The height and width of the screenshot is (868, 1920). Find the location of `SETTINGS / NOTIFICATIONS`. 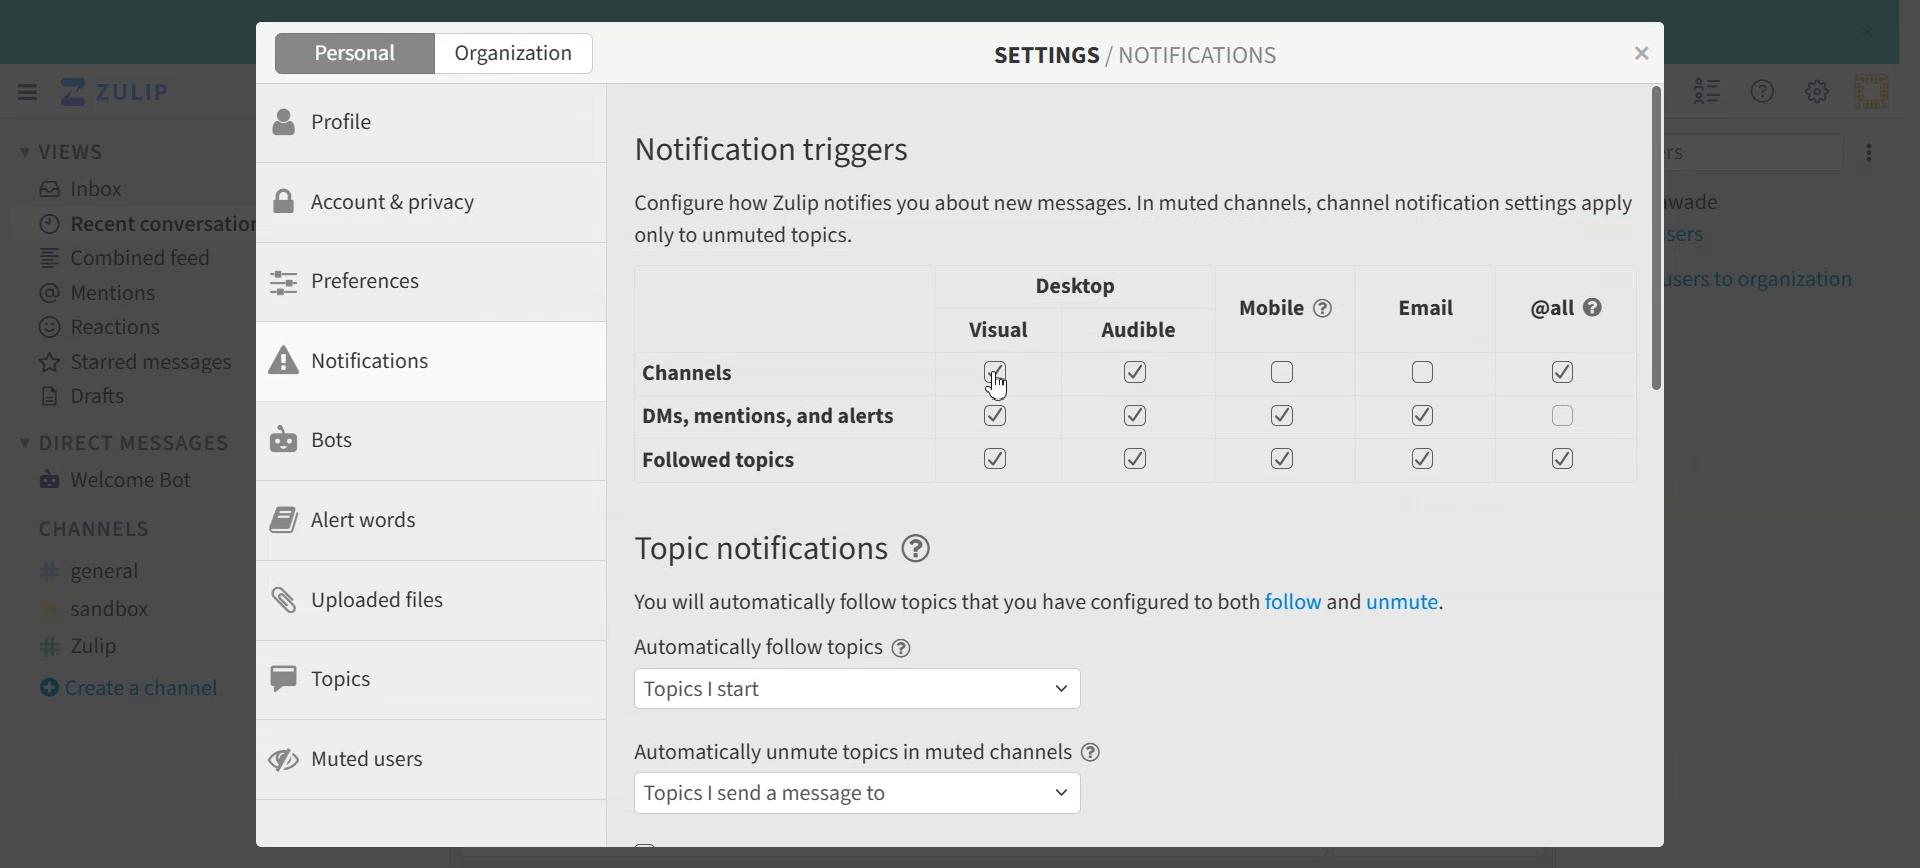

SETTINGS / NOTIFICATIONS is located at coordinates (1133, 55).